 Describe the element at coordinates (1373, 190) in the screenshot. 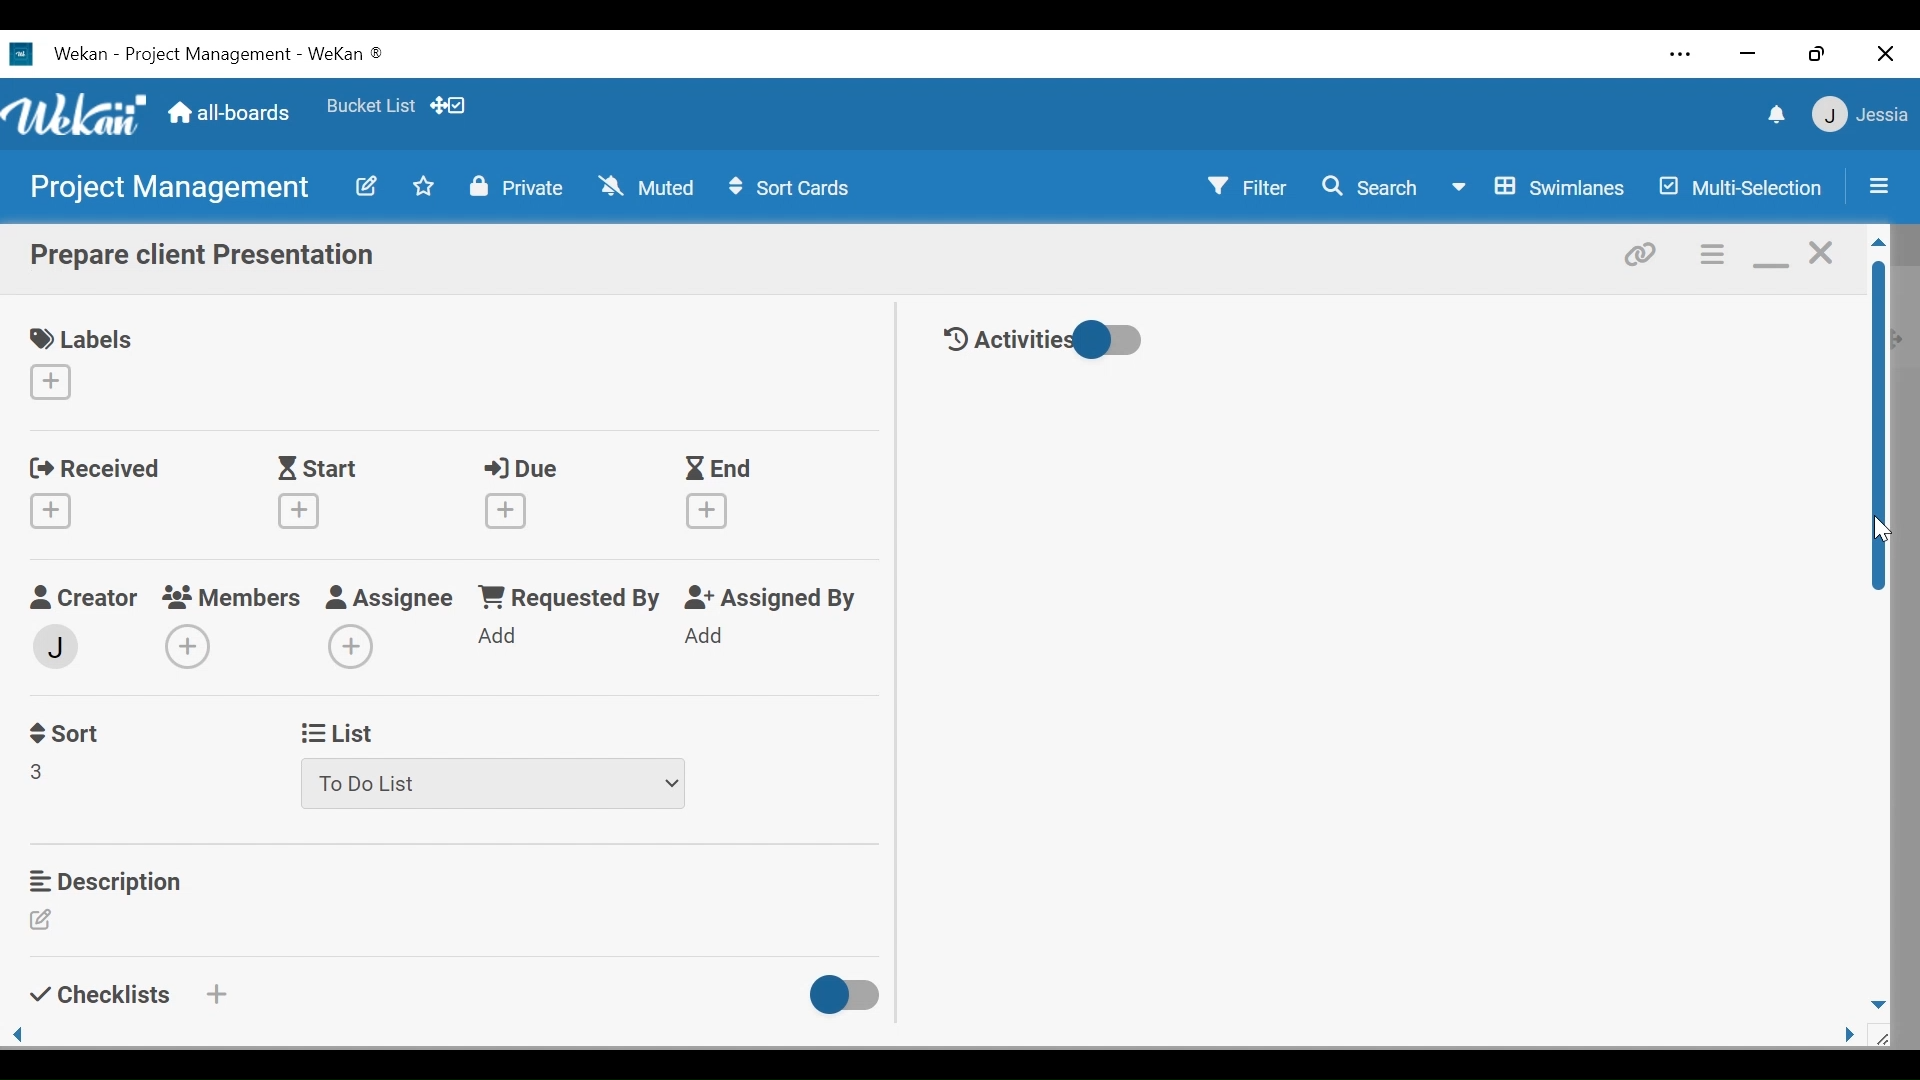

I see `Search` at that location.